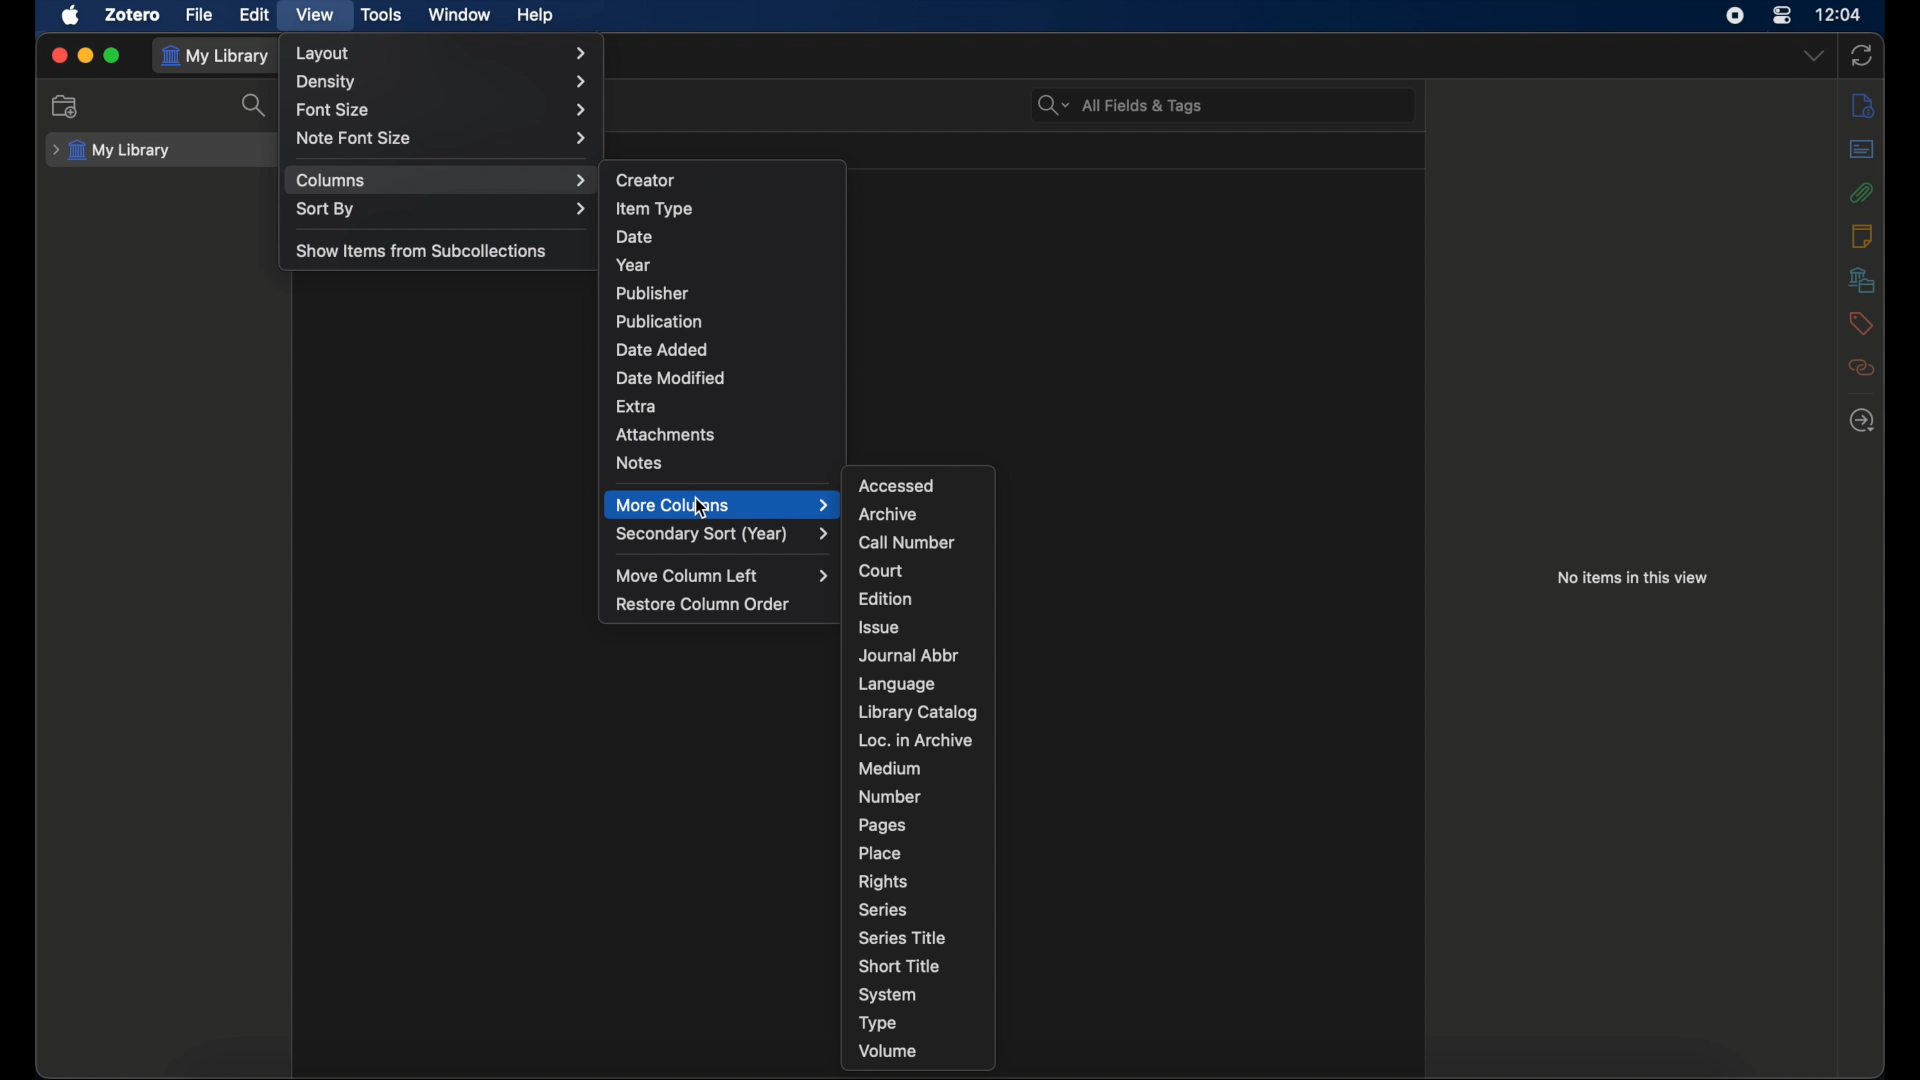 The height and width of the screenshot is (1080, 1920). I want to click on view, so click(314, 14).